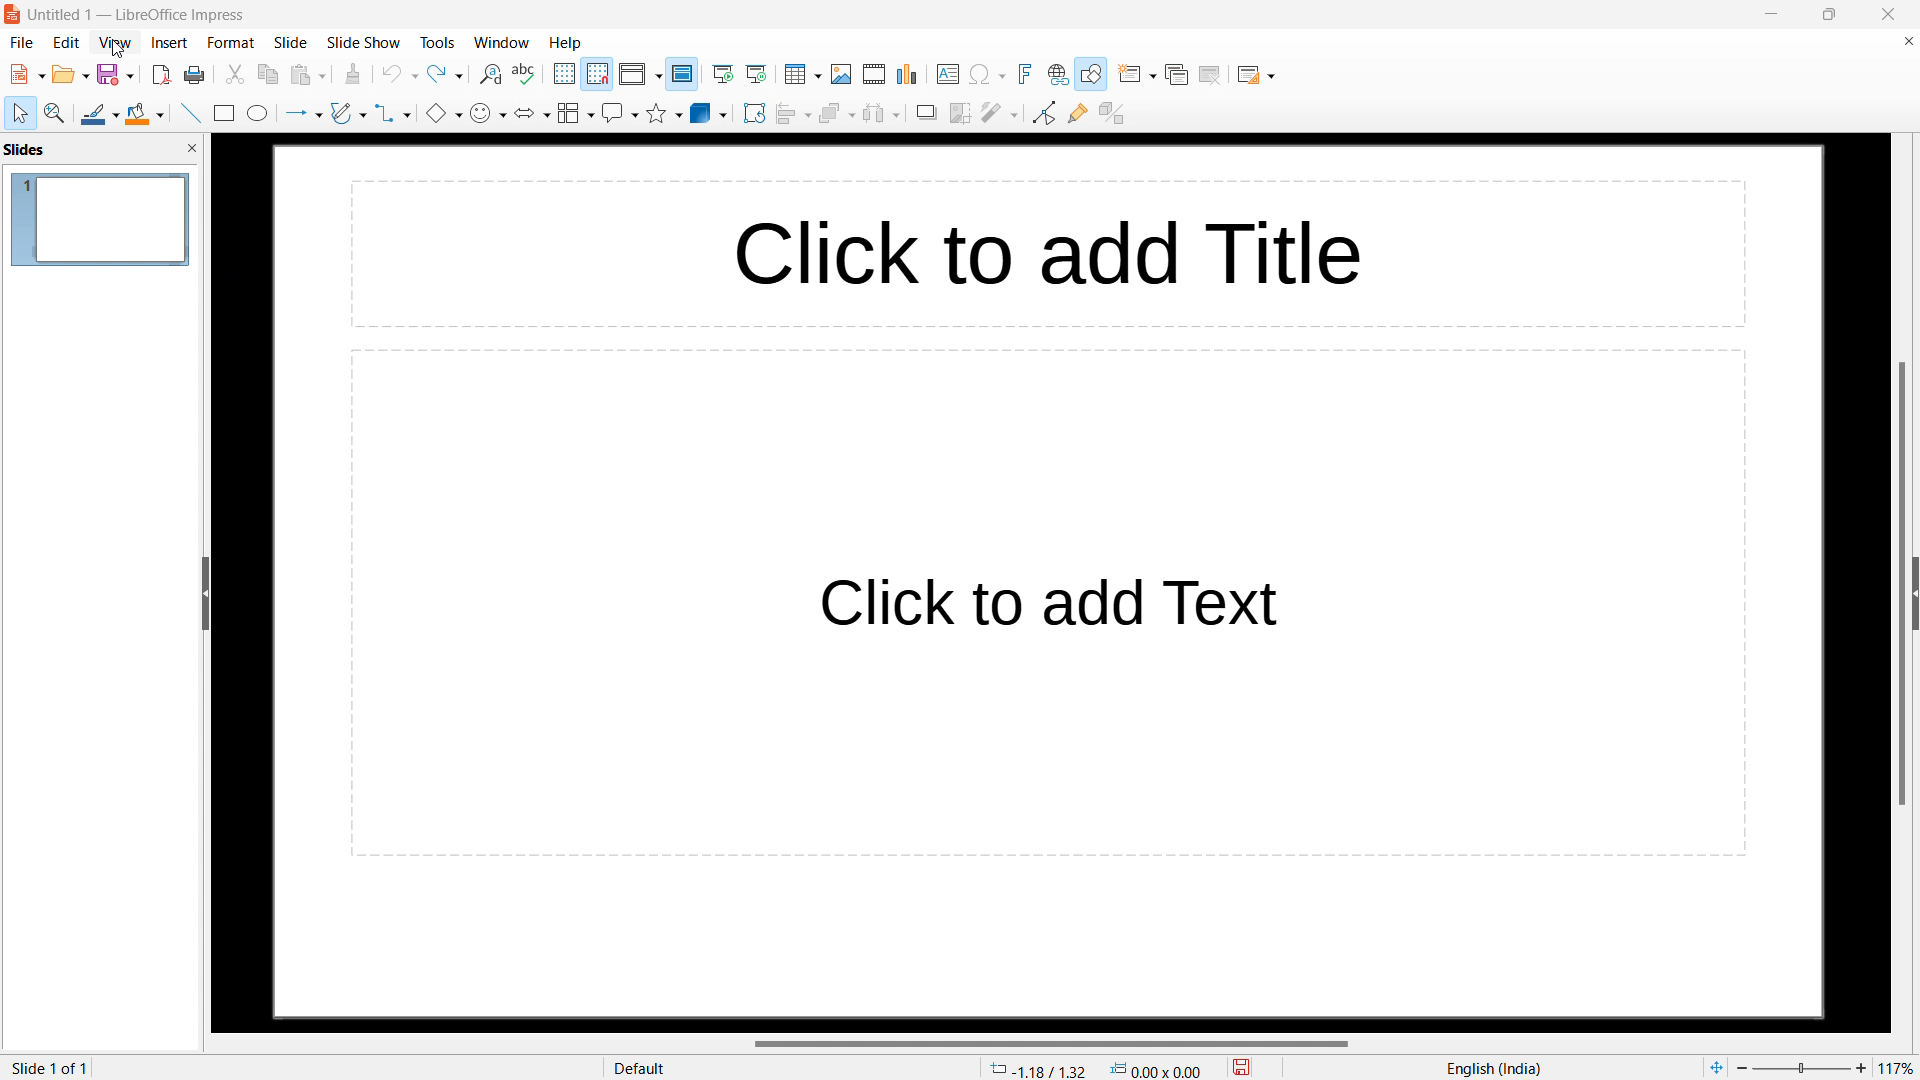 Image resolution: width=1920 pixels, height=1080 pixels. Describe the element at coordinates (961, 113) in the screenshot. I see `crop` at that location.